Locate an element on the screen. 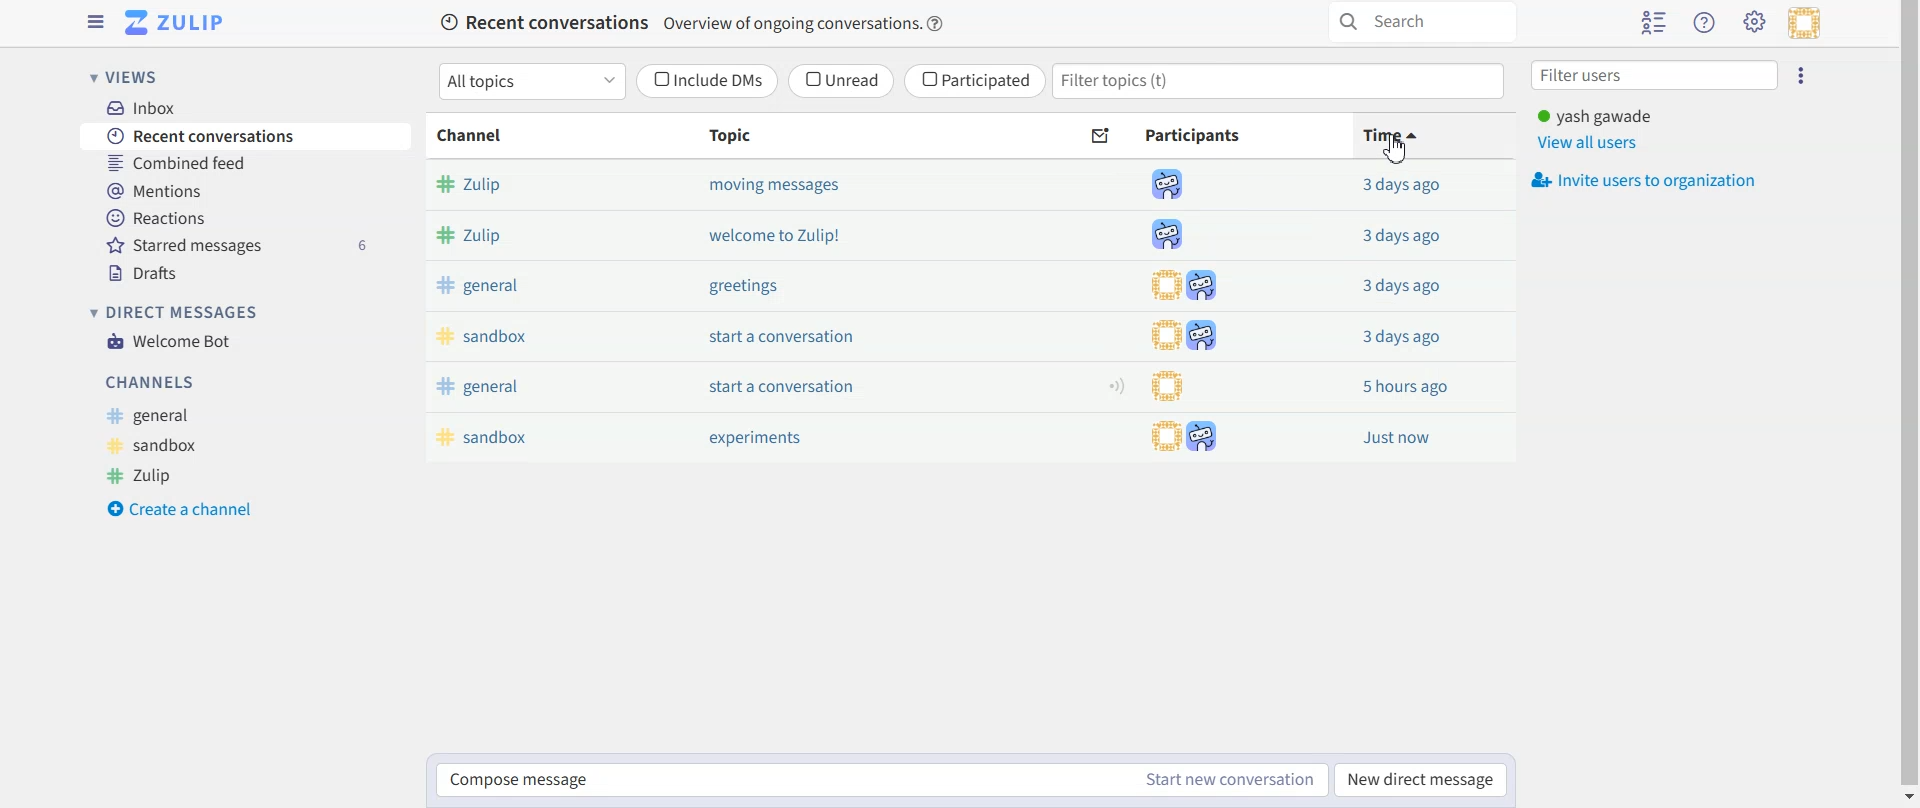 The height and width of the screenshot is (808, 1920). View all users is located at coordinates (1588, 143).